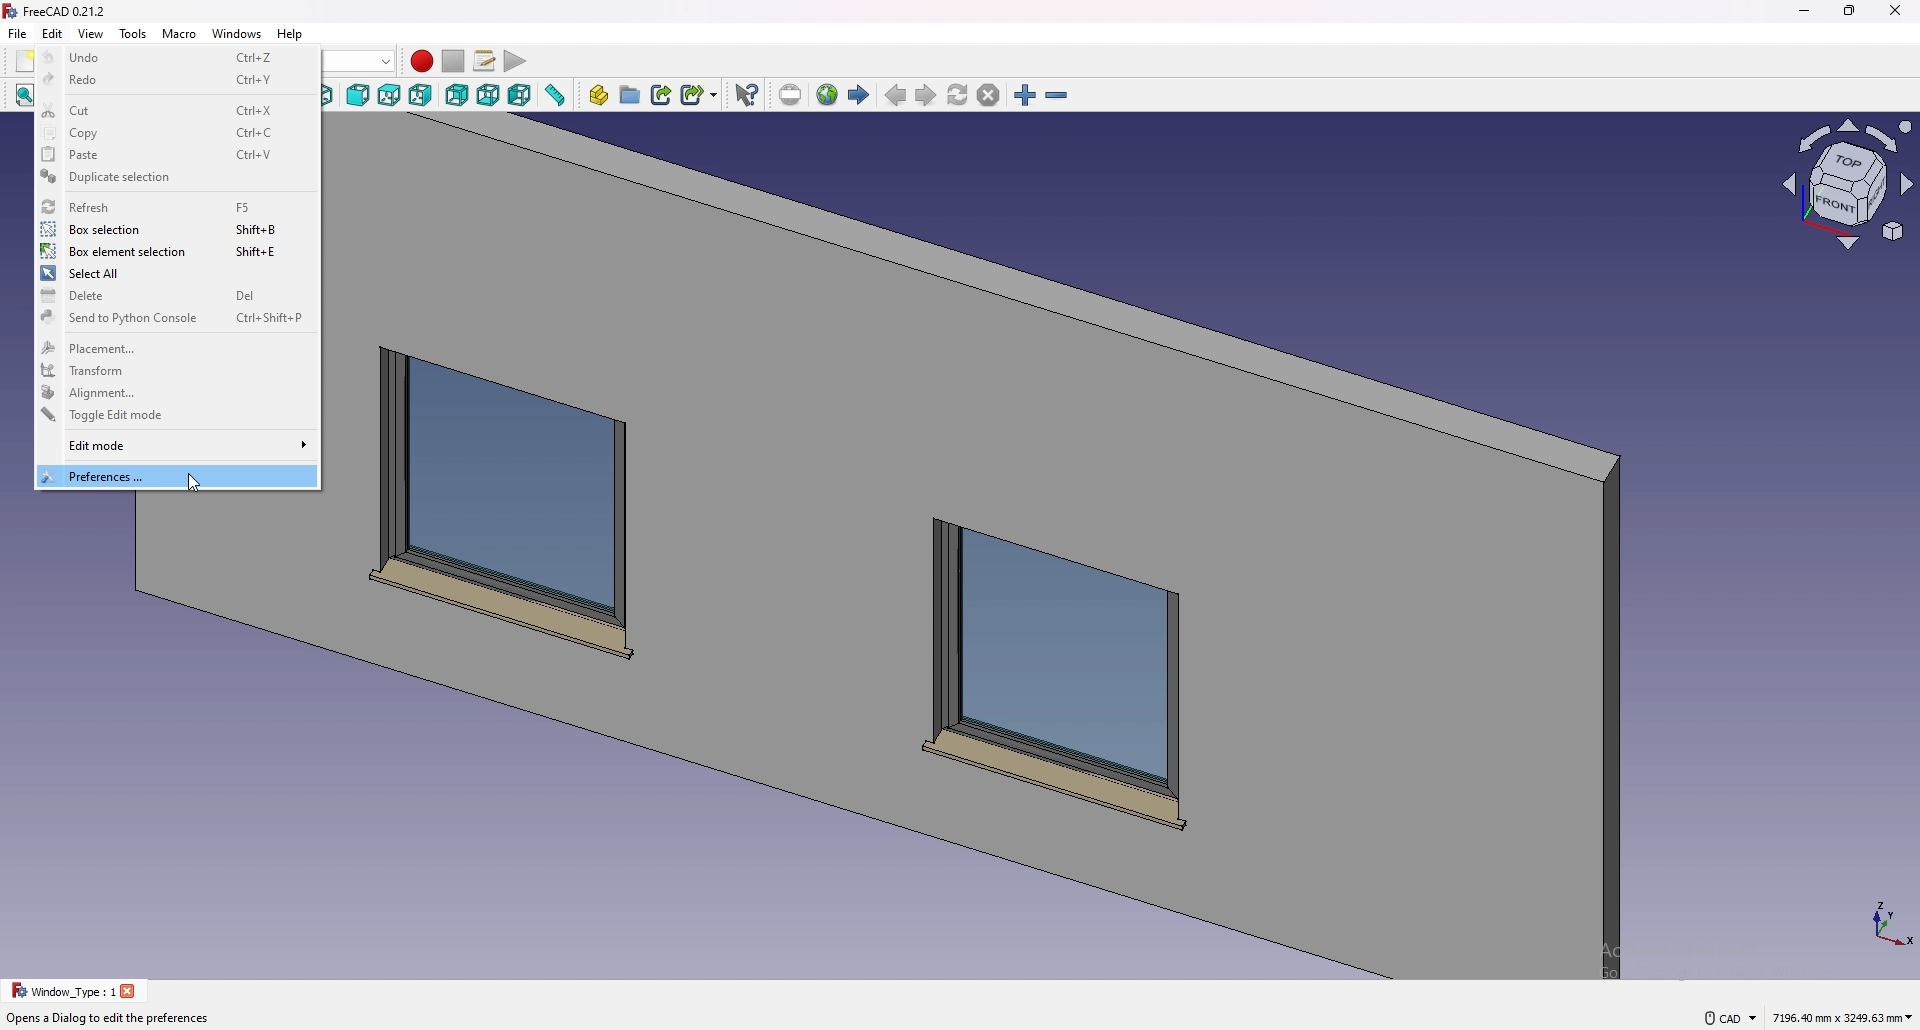 Image resolution: width=1920 pixels, height=1030 pixels. What do you see at coordinates (176, 56) in the screenshot?
I see `undo  Ctrl+Z` at bounding box center [176, 56].